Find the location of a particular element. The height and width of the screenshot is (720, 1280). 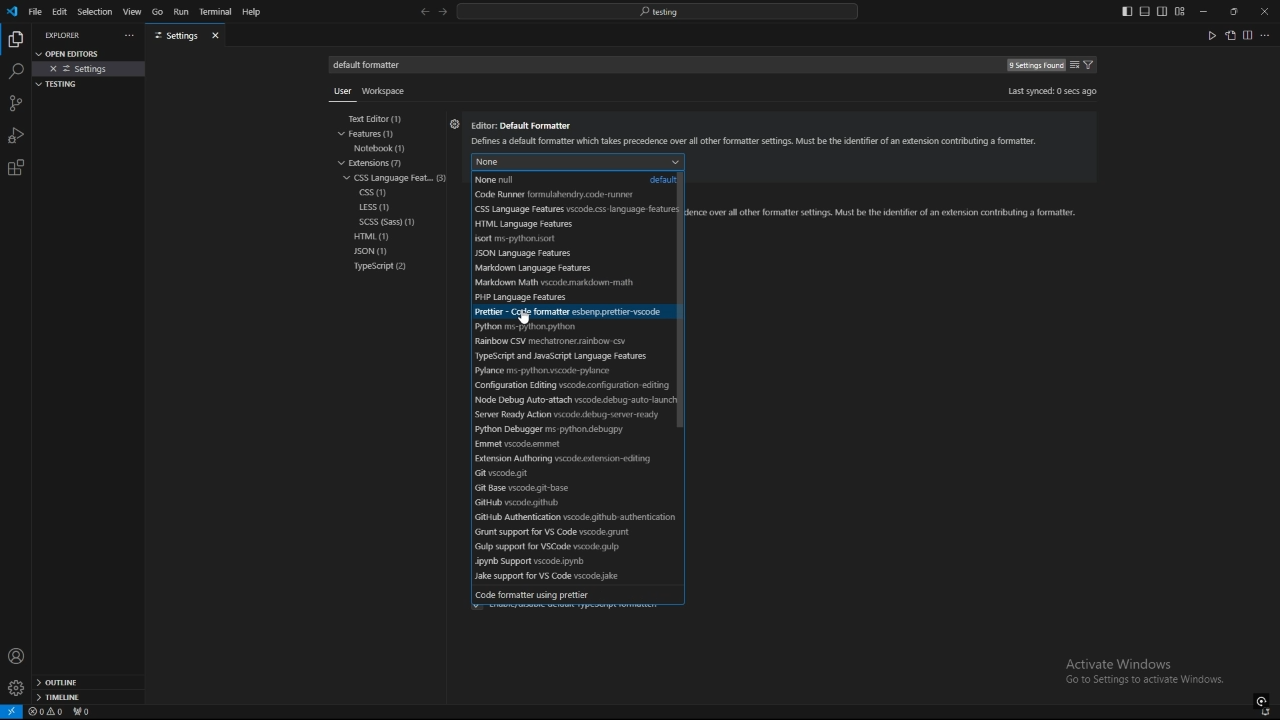

configuration editing is located at coordinates (569, 385).